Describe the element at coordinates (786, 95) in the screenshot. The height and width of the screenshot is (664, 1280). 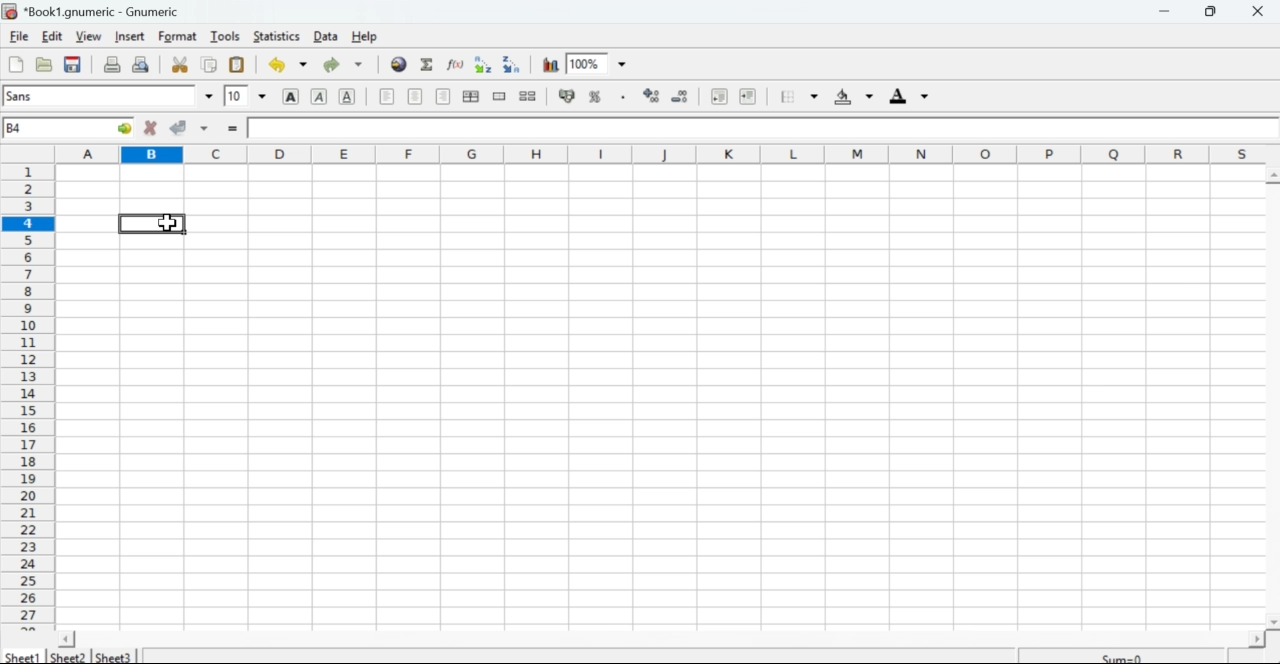
I see `Border` at that location.